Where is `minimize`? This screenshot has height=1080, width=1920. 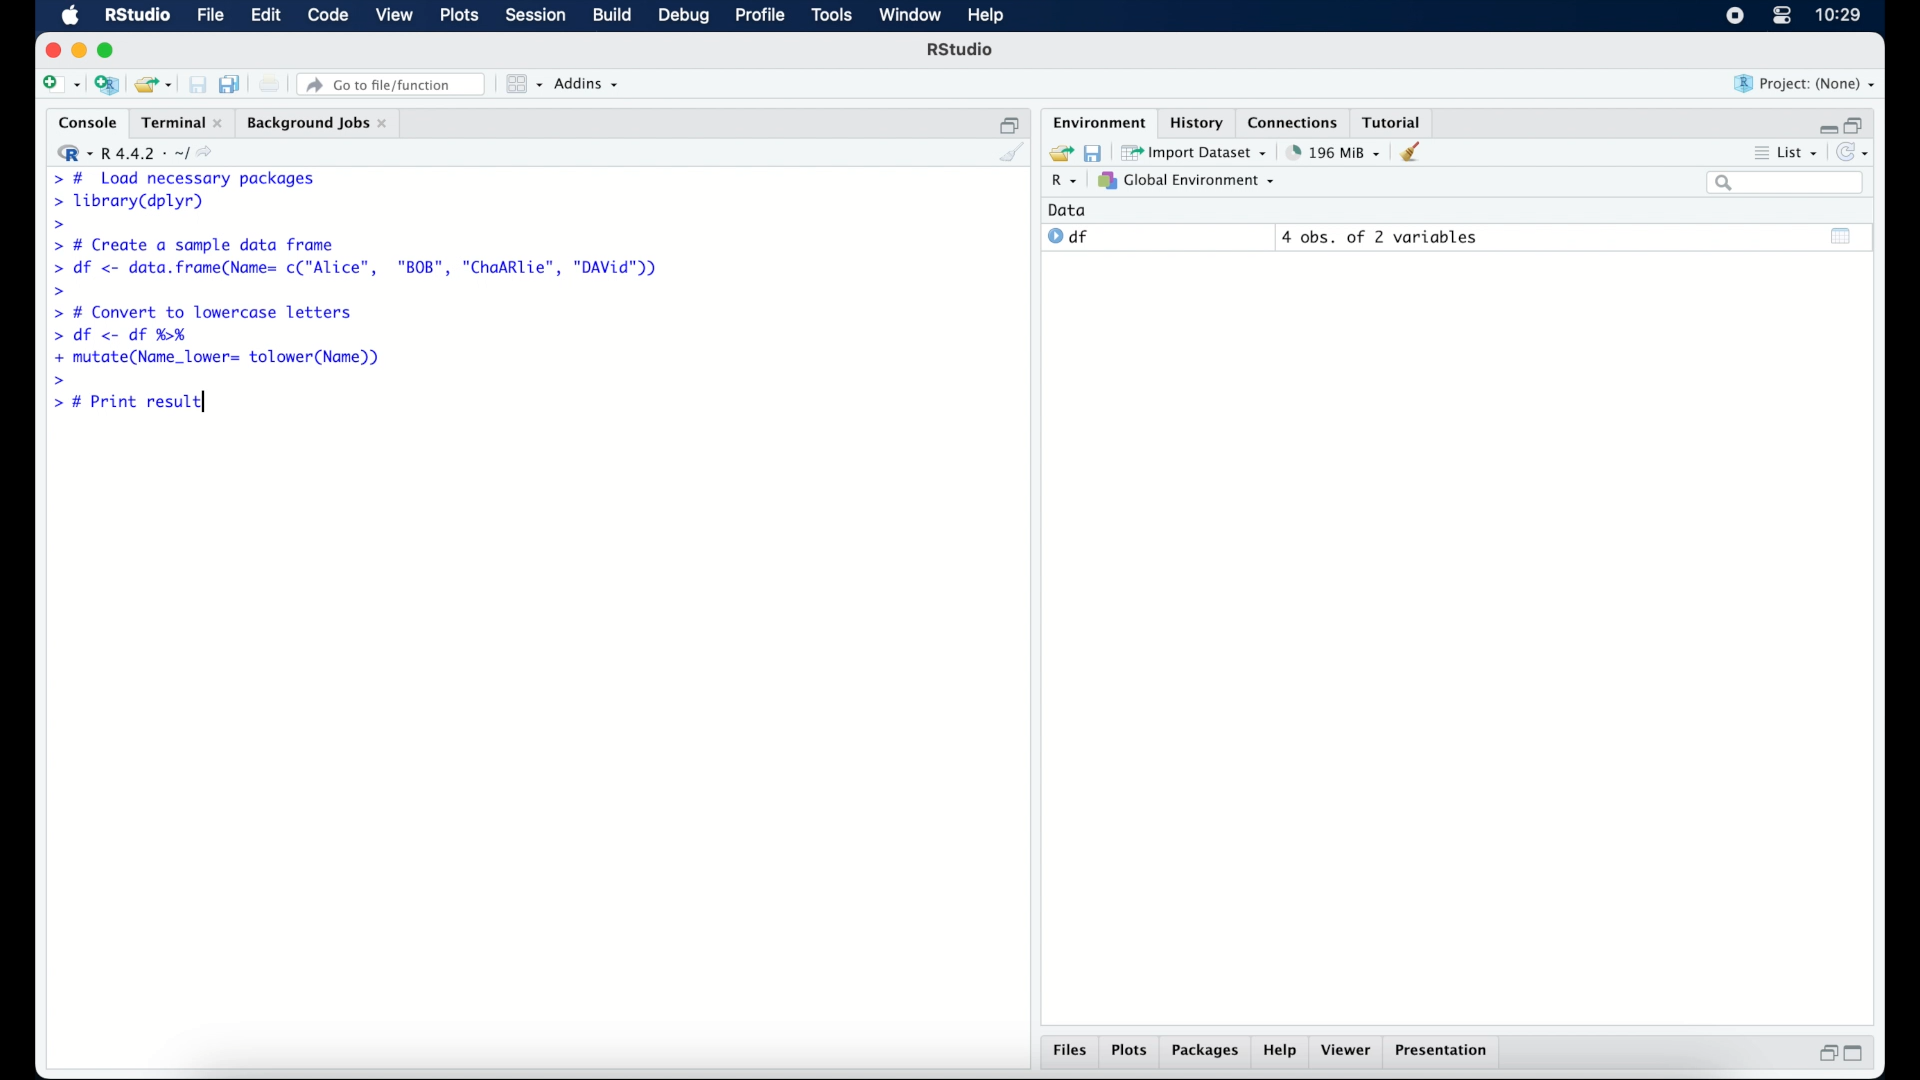 minimize is located at coordinates (1825, 124).